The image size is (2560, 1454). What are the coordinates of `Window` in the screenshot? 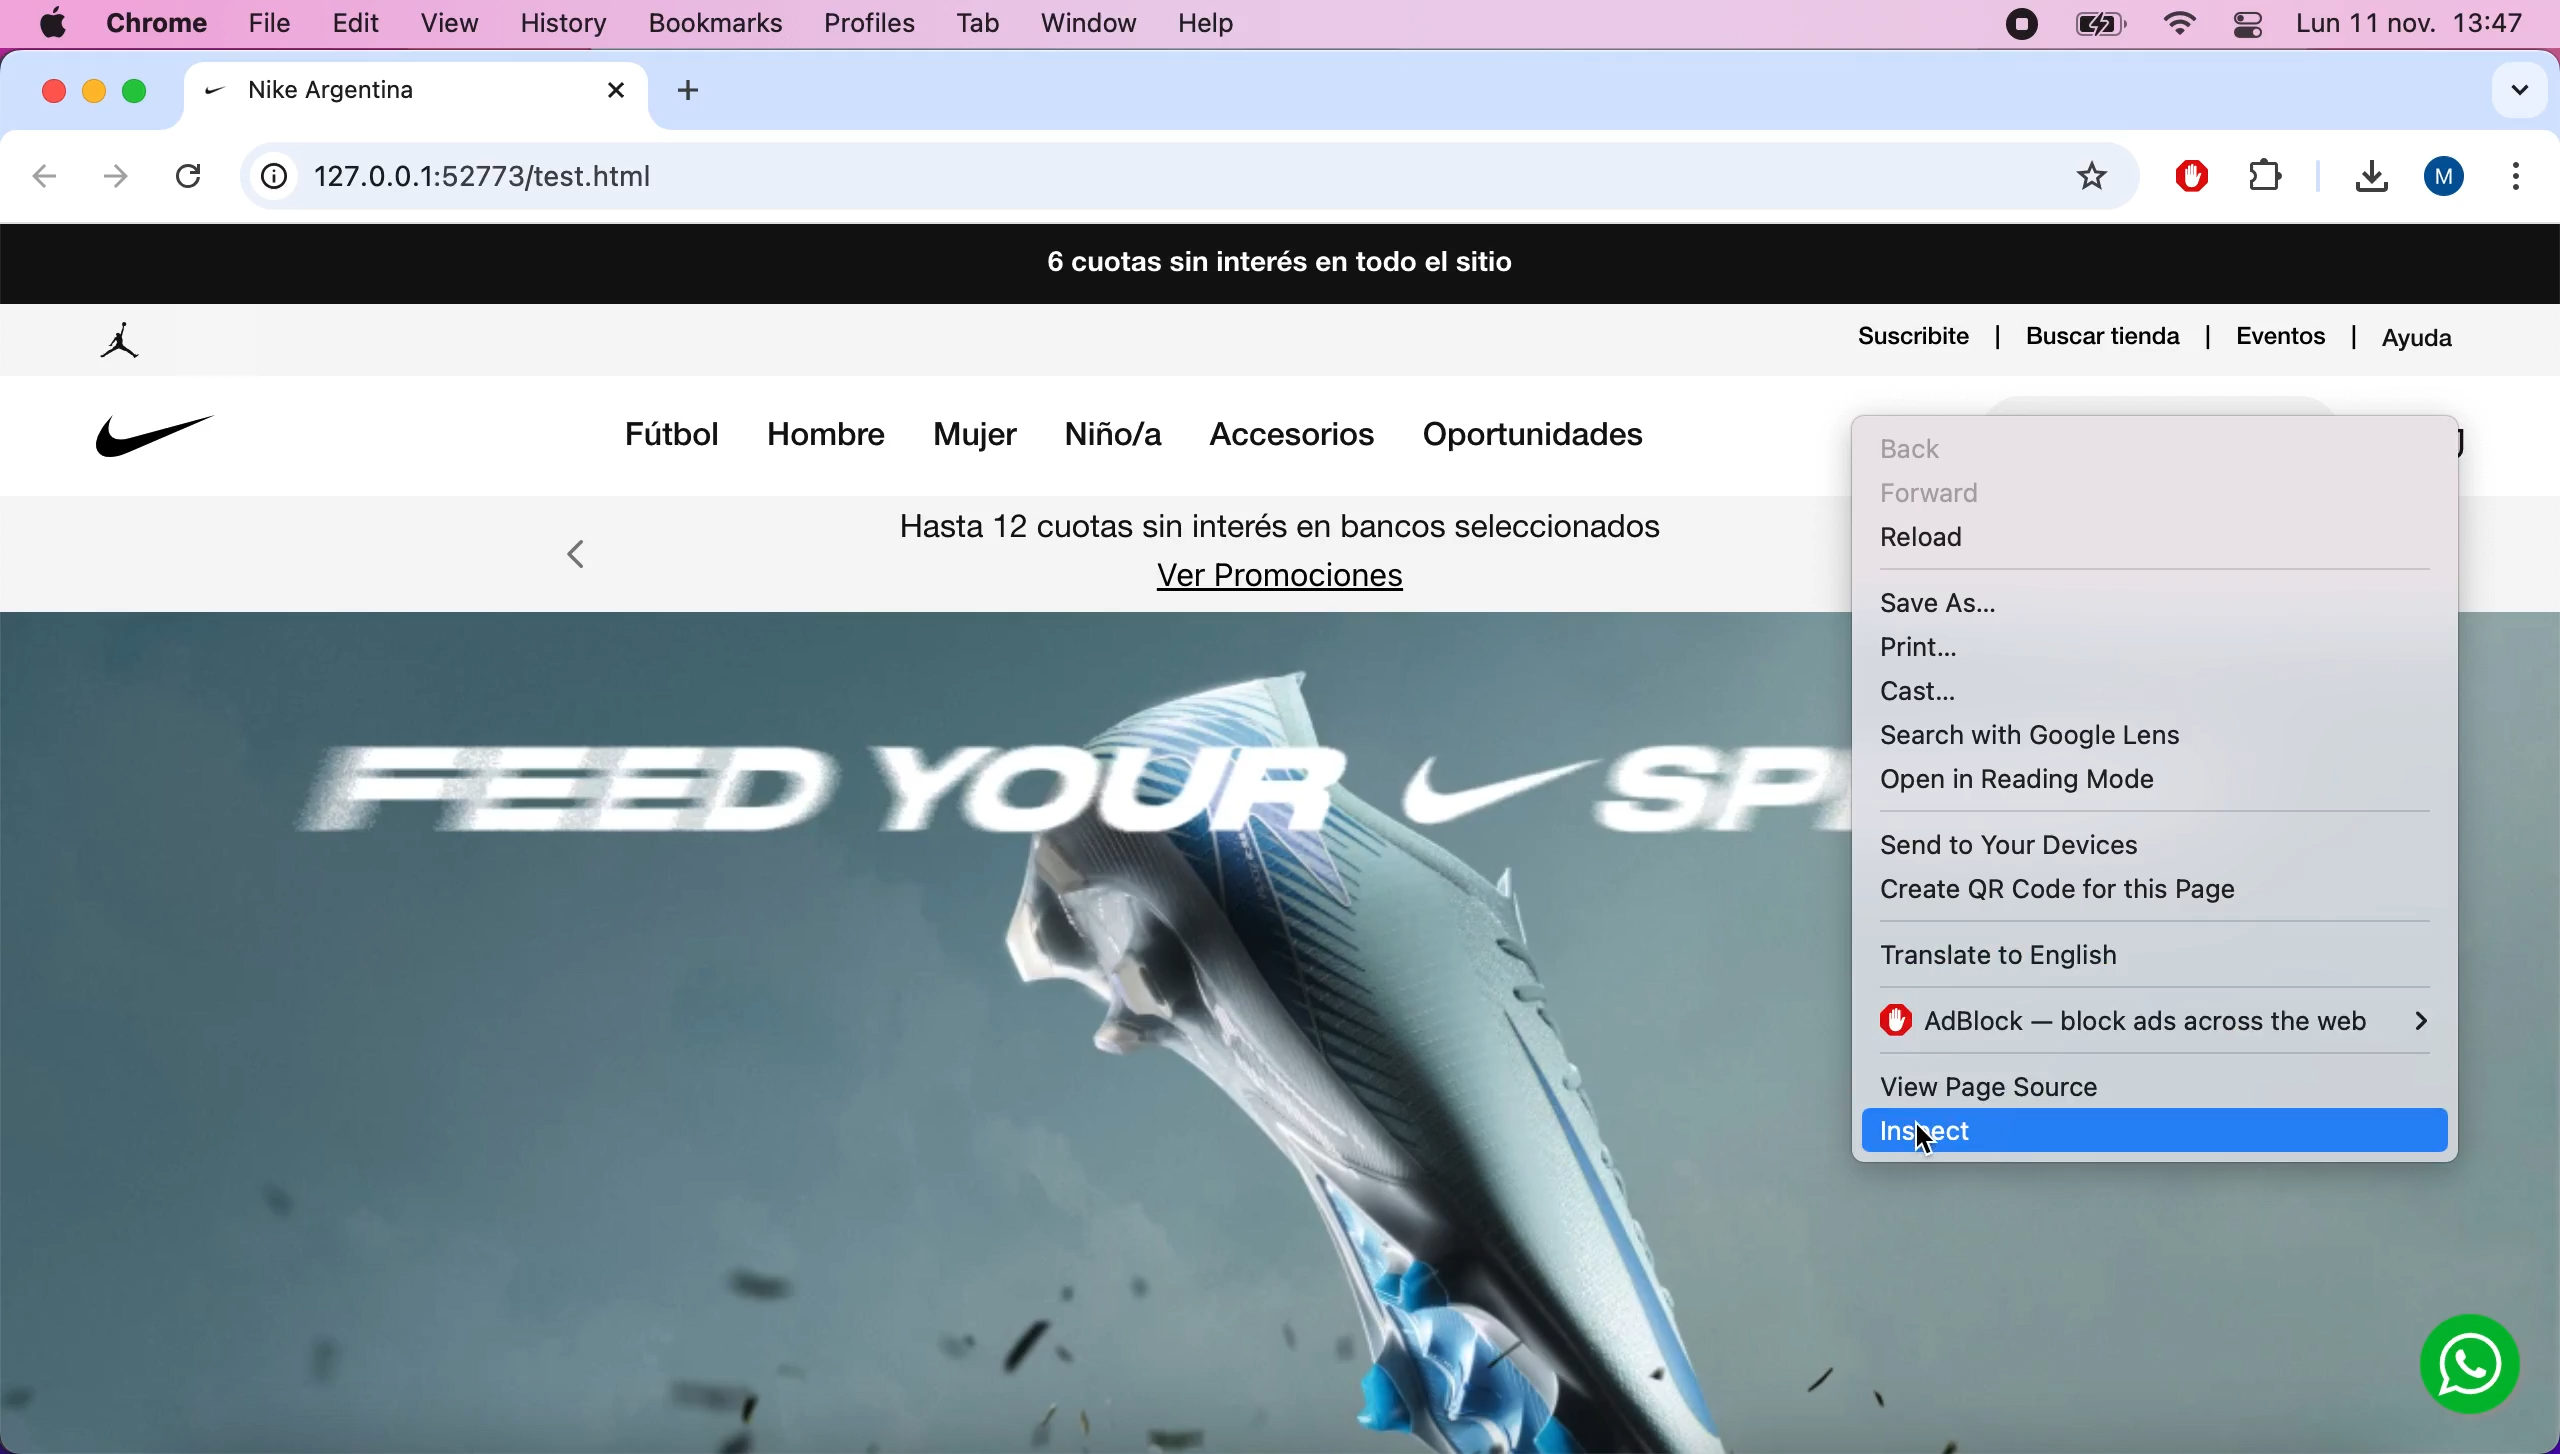 It's located at (1083, 23).